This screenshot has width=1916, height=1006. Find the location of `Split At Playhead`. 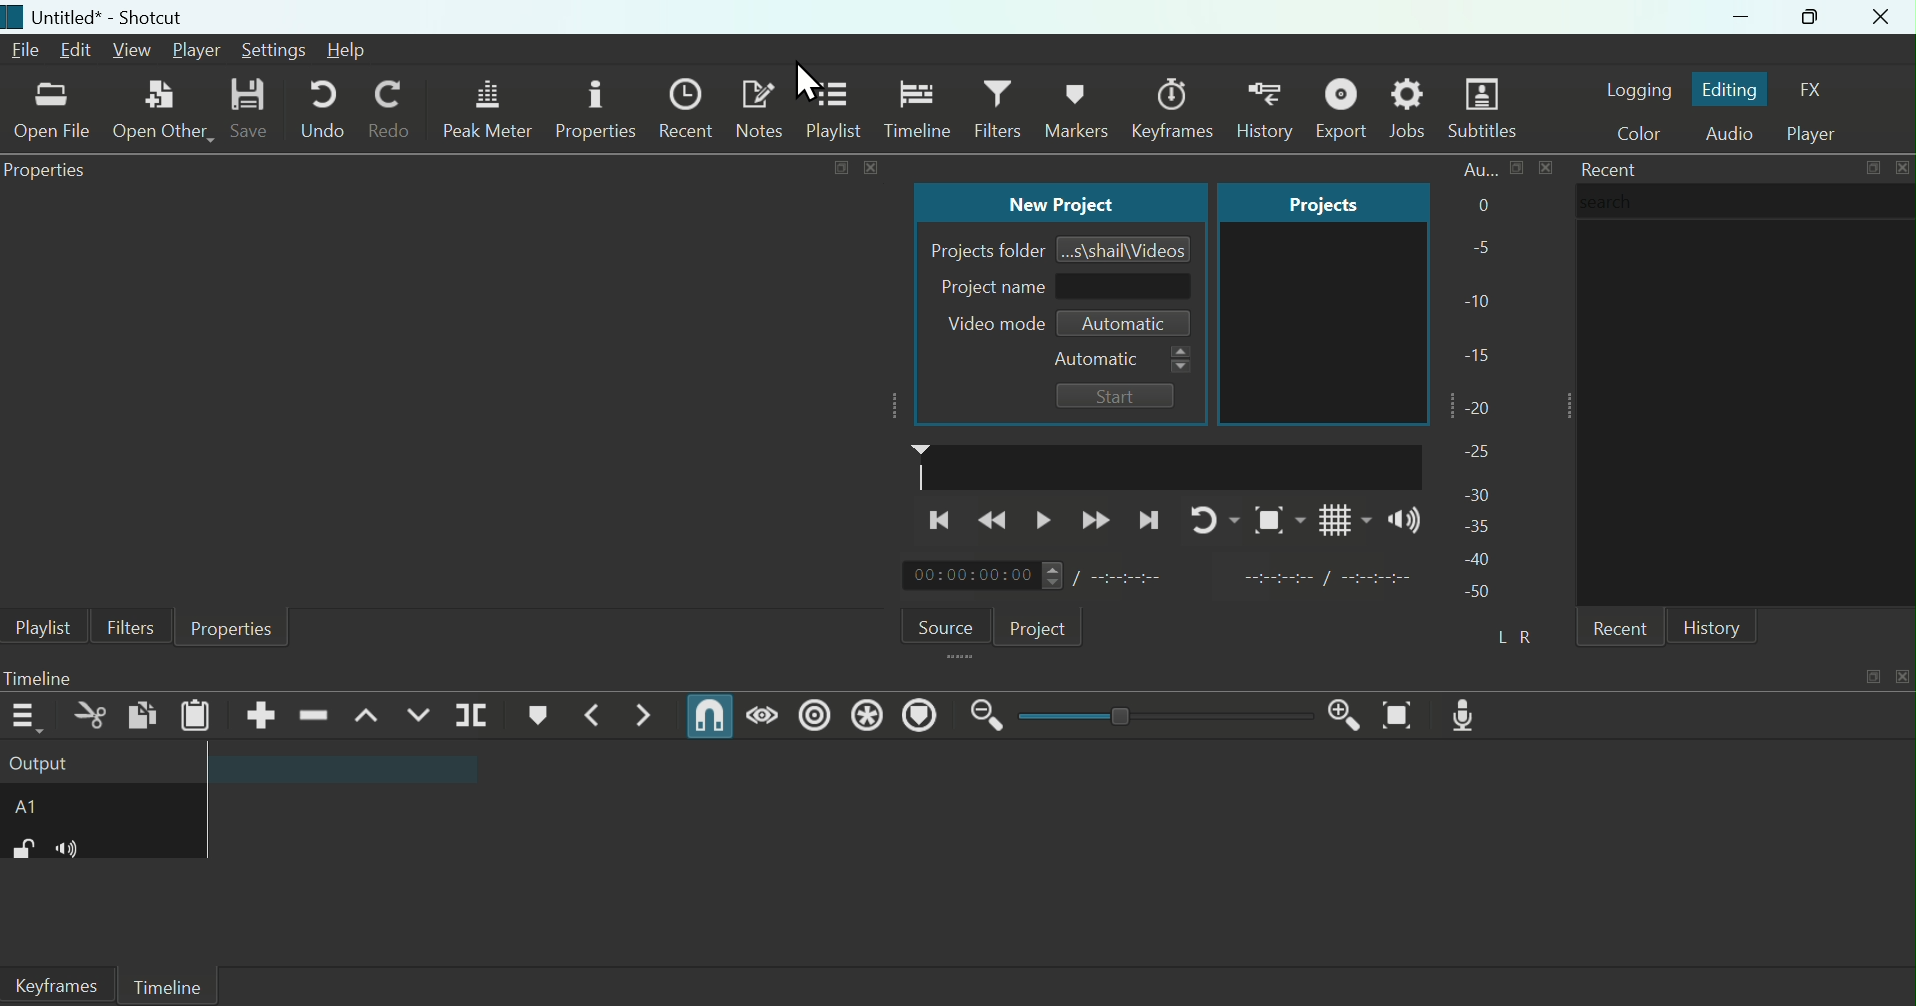

Split At Playhead is located at coordinates (474, 716).